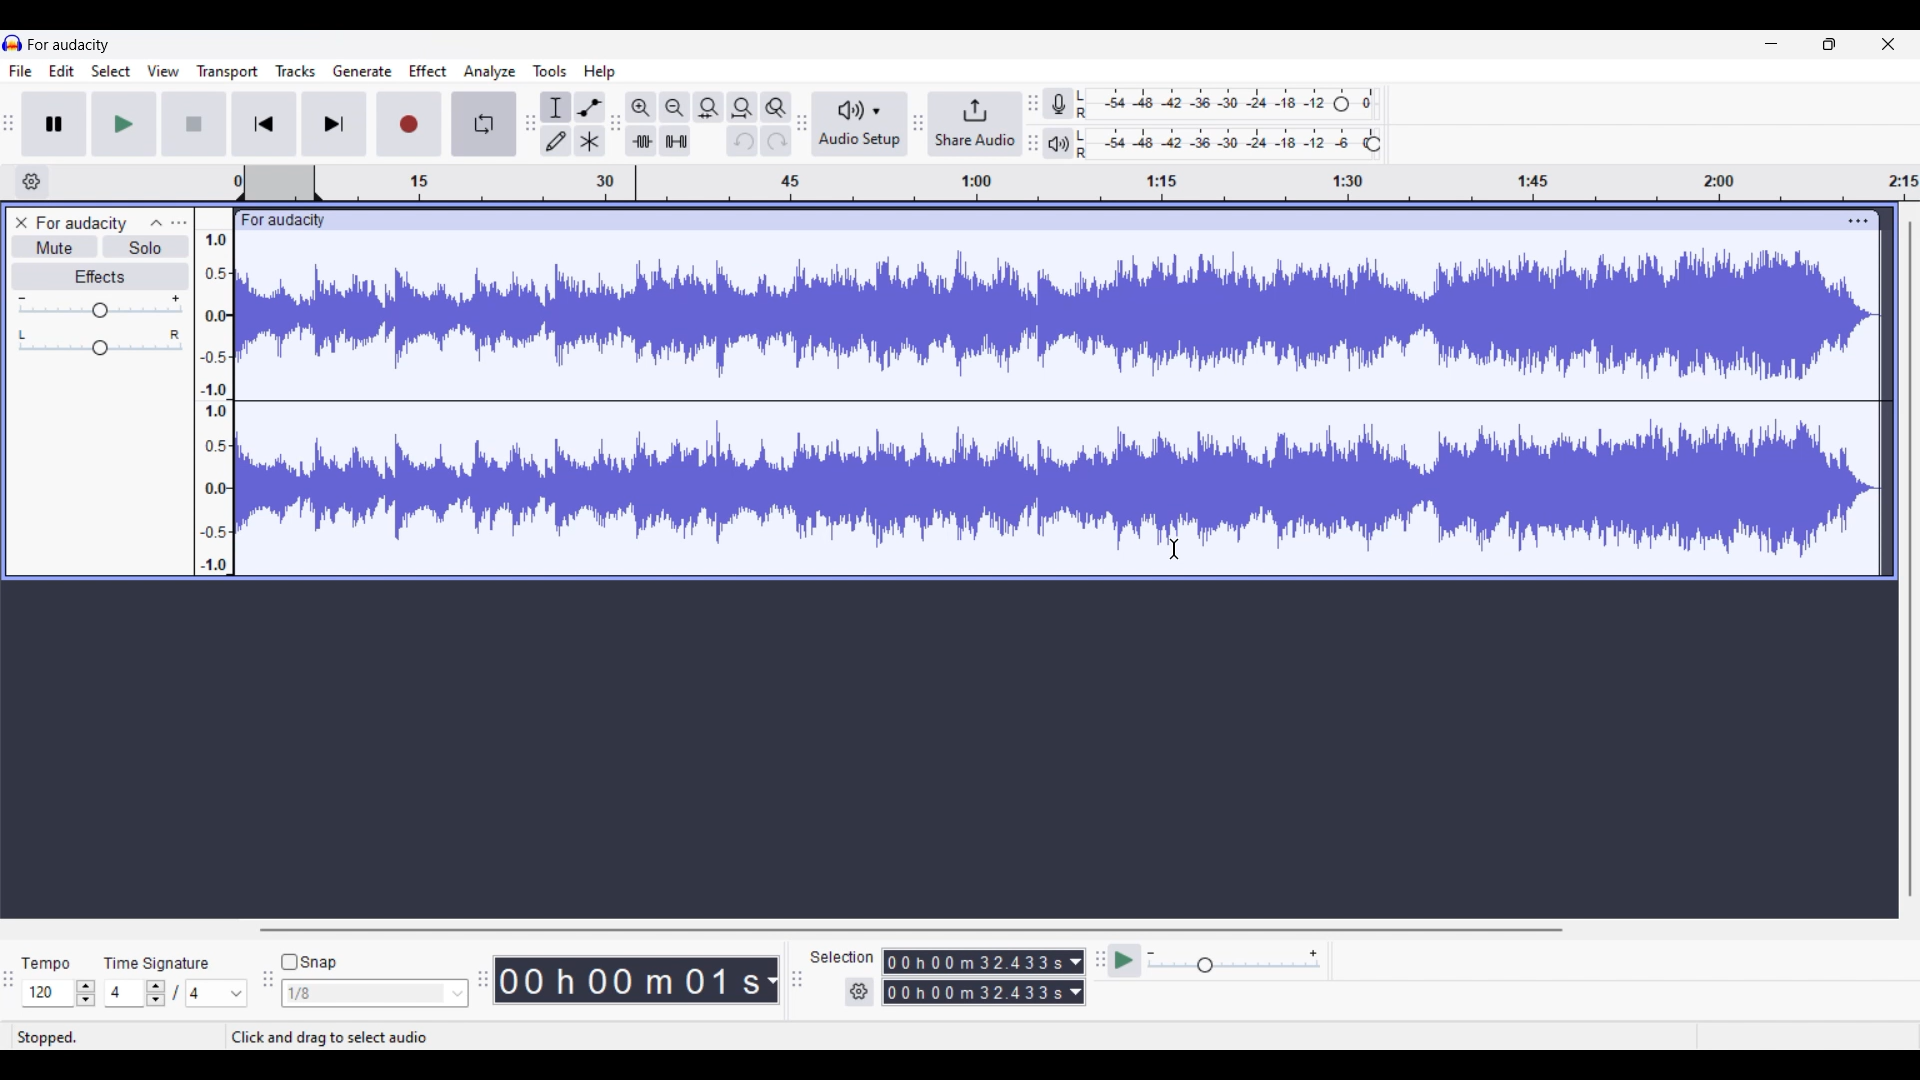 This screenshot has width=1920, height=1080. I want to click on Horizontal scroll bar, so click(909, 930).